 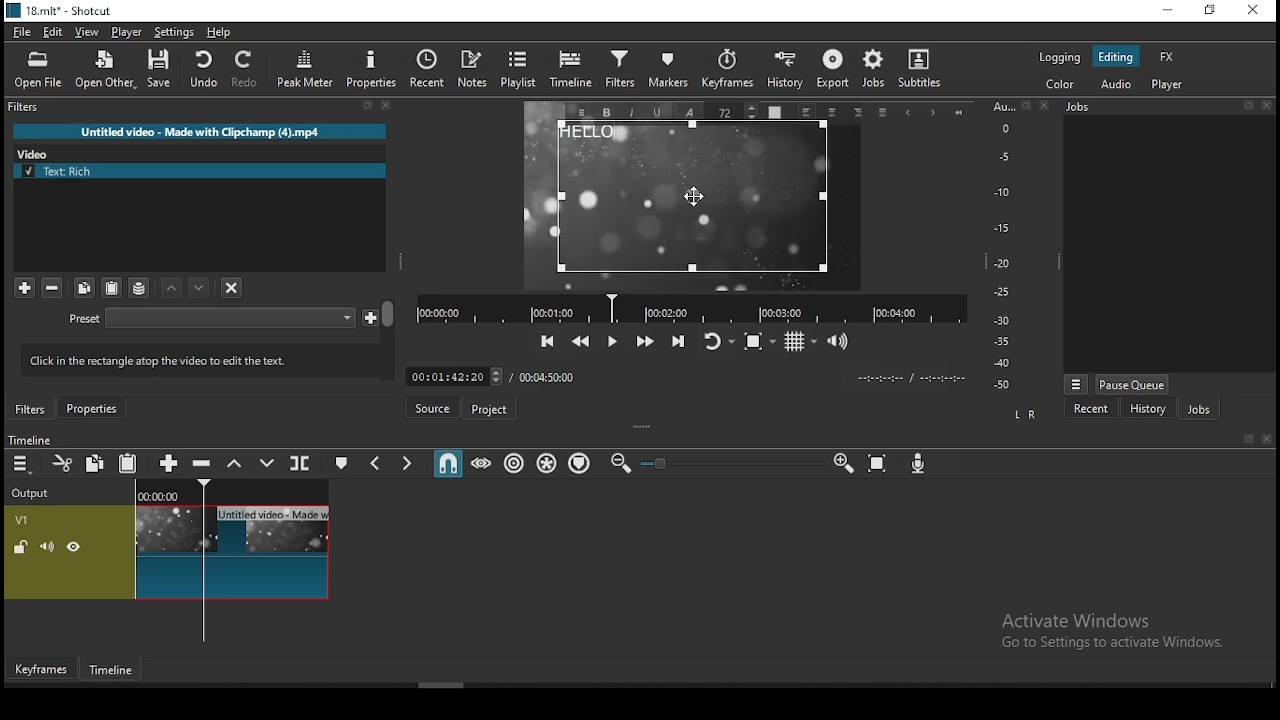 What do you see at coordinates (834, 113) in the screenshot?
I see `Center Align` at bounding box center [834, 113].